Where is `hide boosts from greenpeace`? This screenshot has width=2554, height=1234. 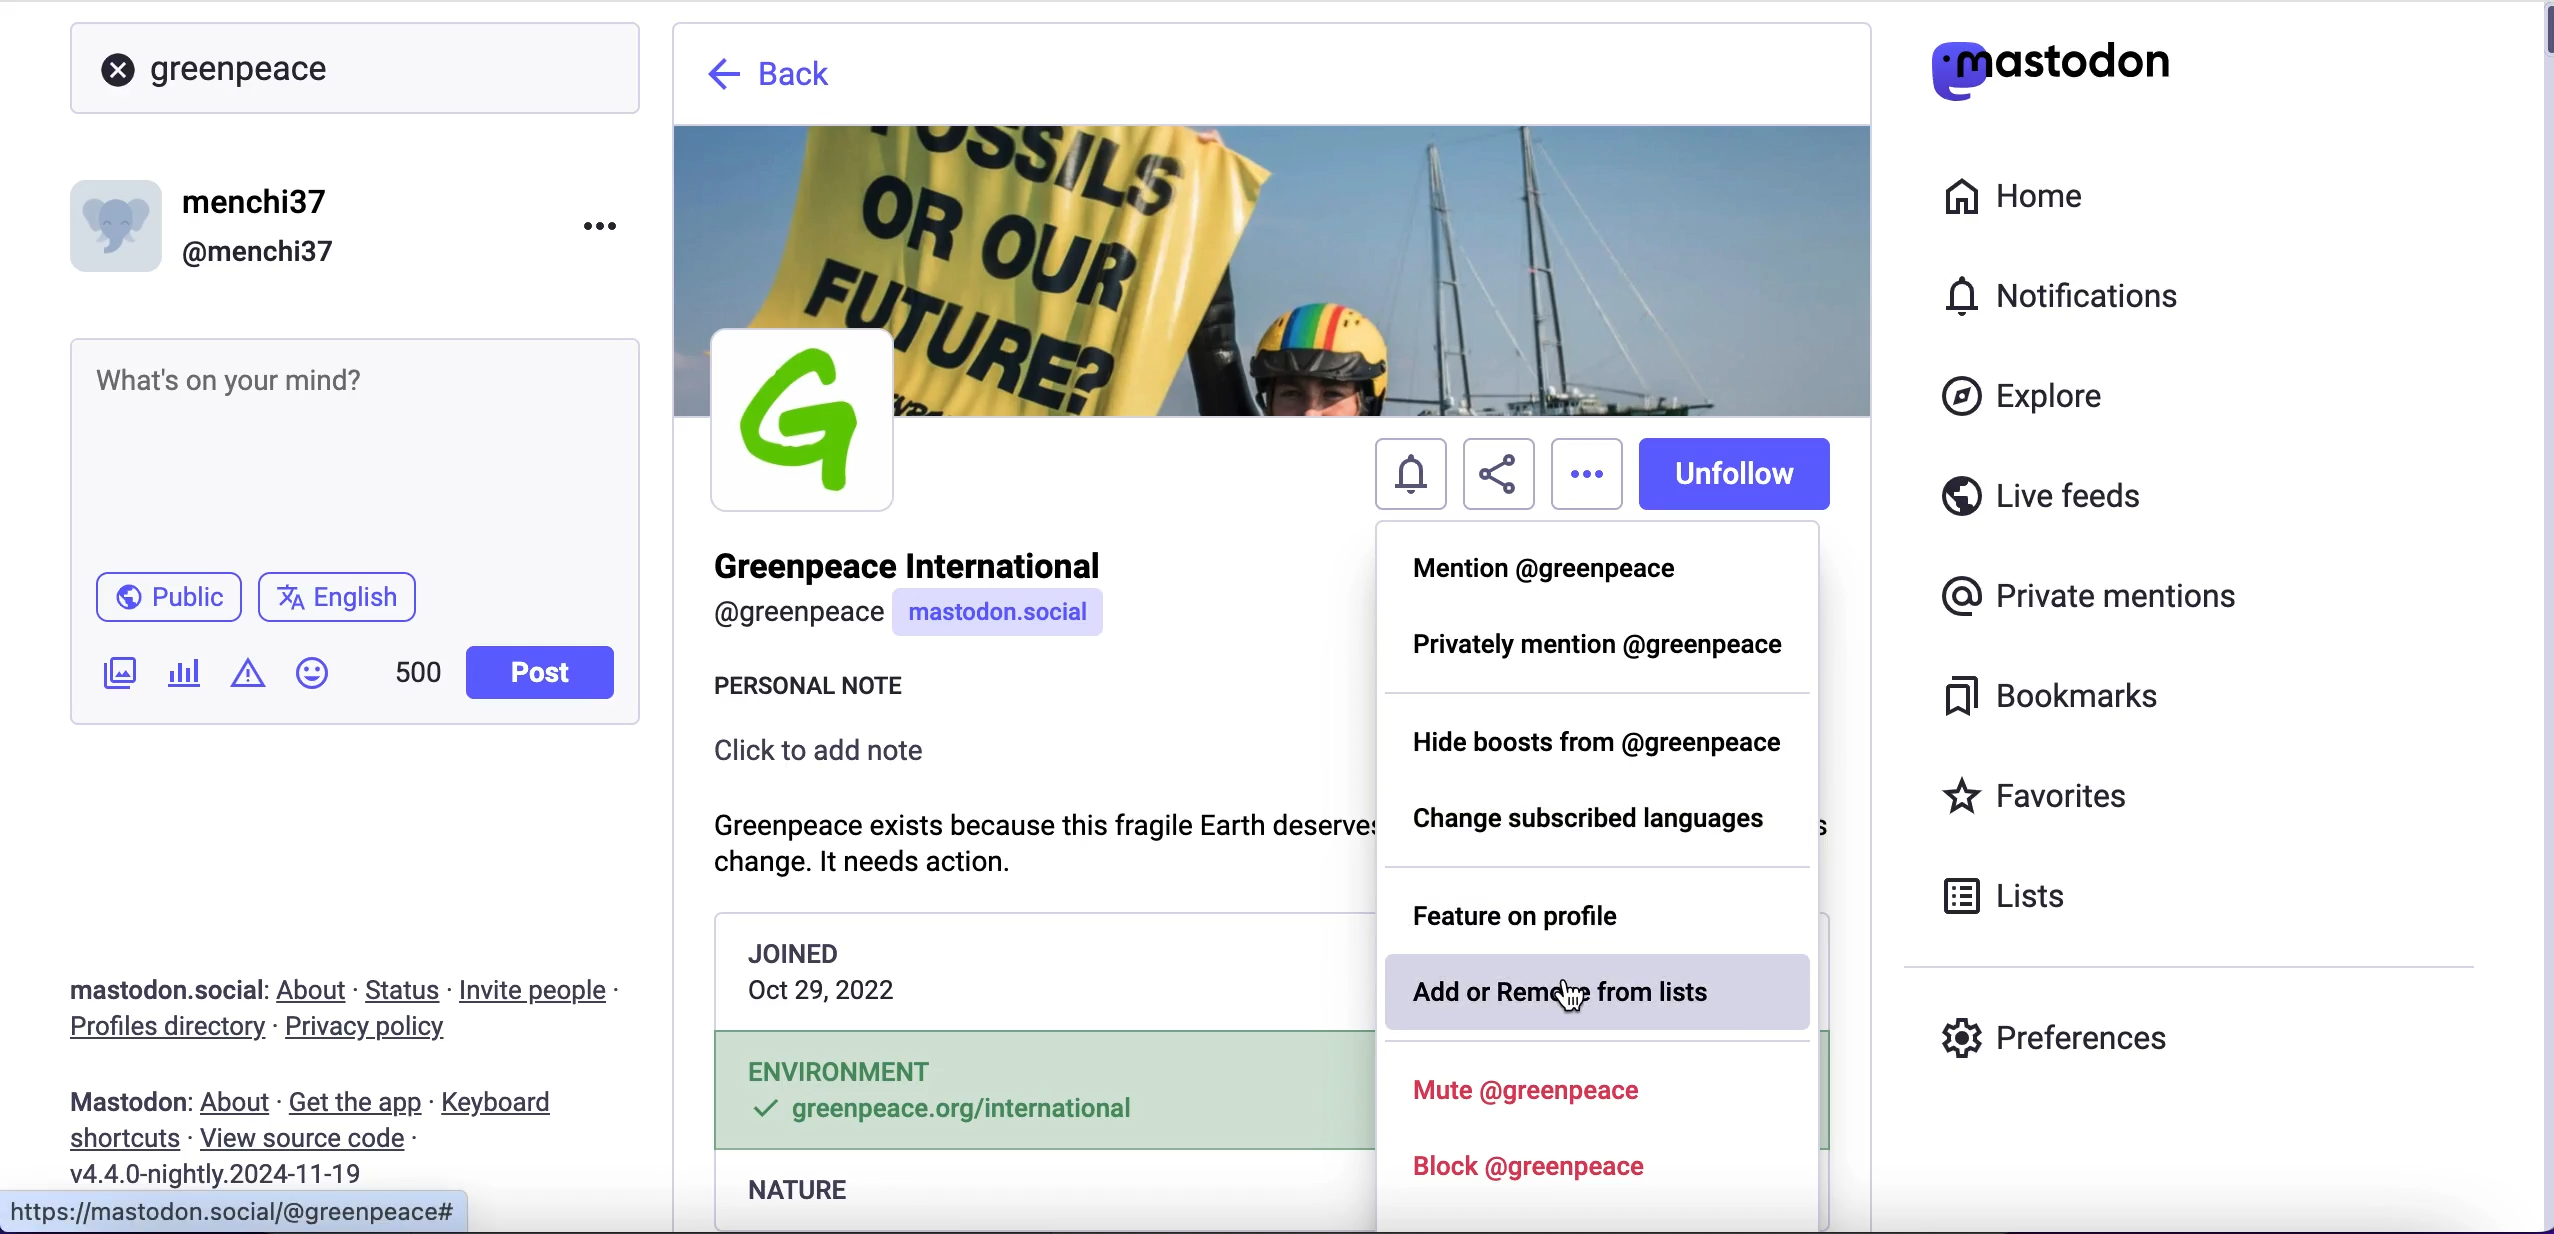
hide boosts from greenpeace is located at coordinates (1601, 743).